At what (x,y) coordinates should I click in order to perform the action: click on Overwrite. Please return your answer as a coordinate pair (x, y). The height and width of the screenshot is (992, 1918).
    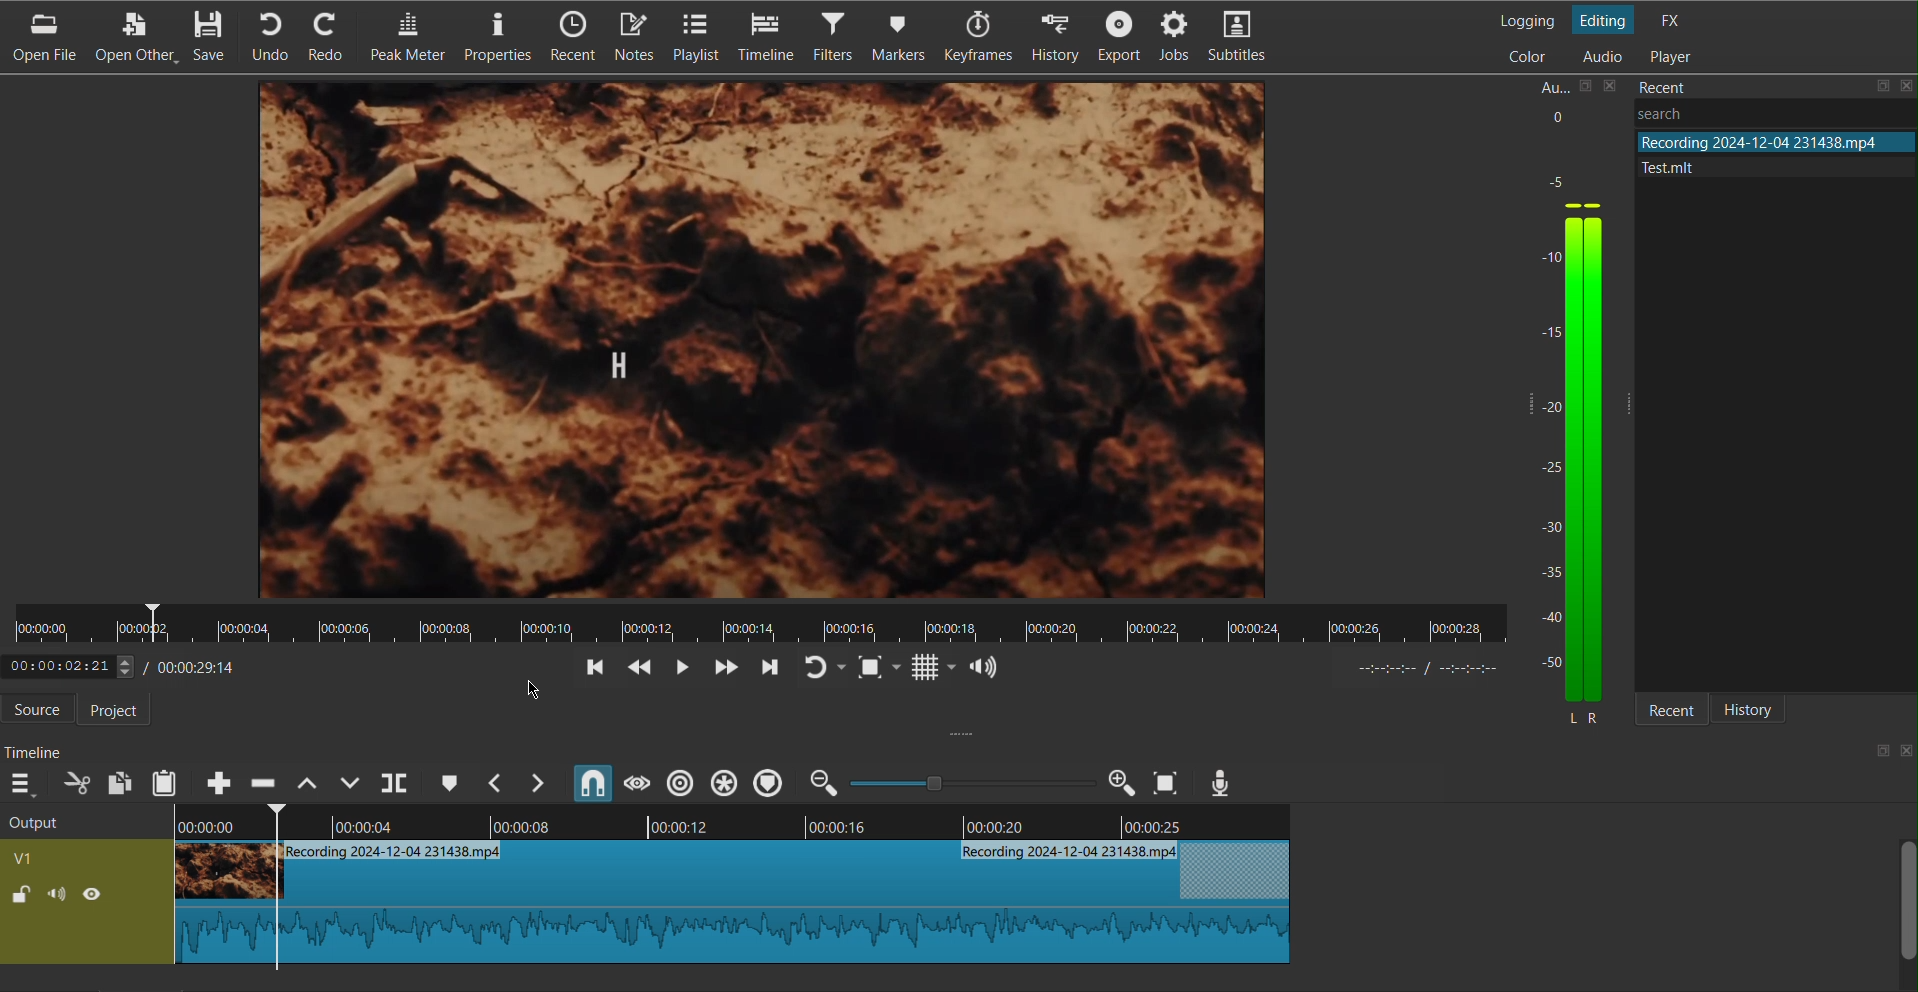
    Looking at the image, I should click on (350, 782).